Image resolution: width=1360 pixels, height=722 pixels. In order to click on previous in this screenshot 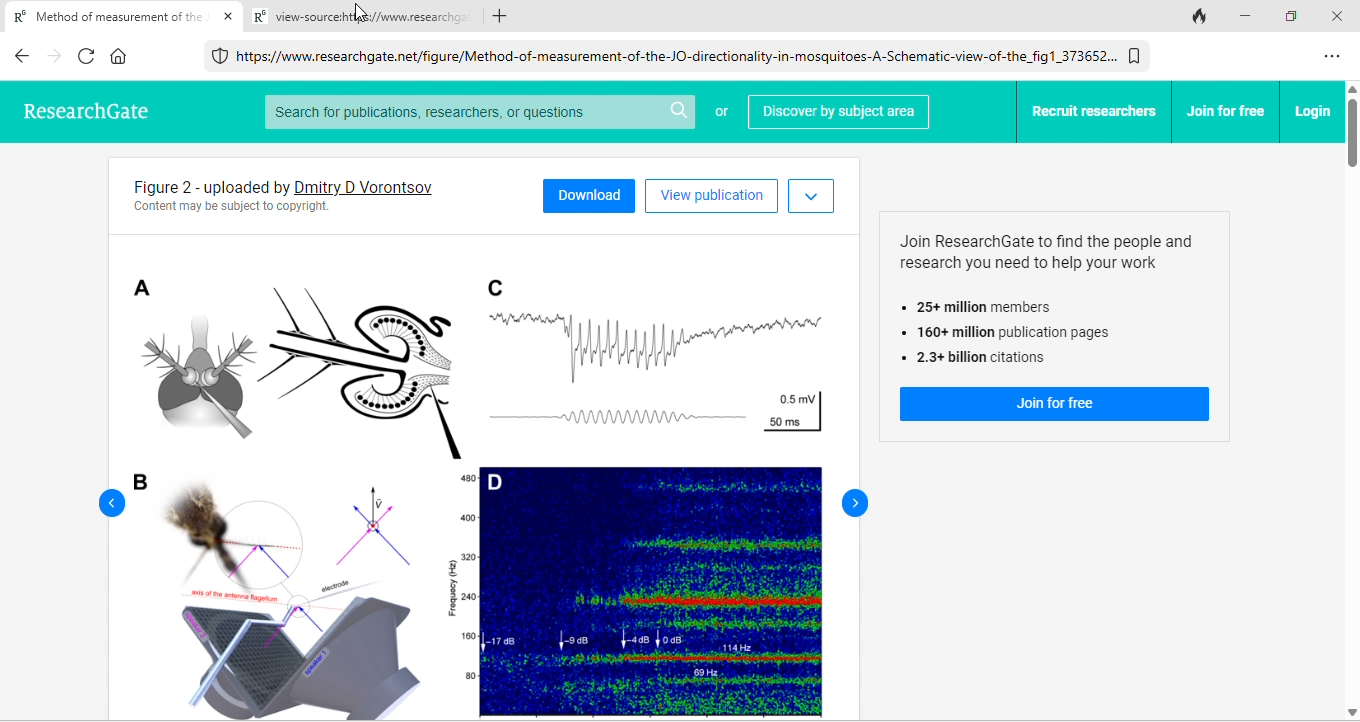, I will do `click(111, 504)`.